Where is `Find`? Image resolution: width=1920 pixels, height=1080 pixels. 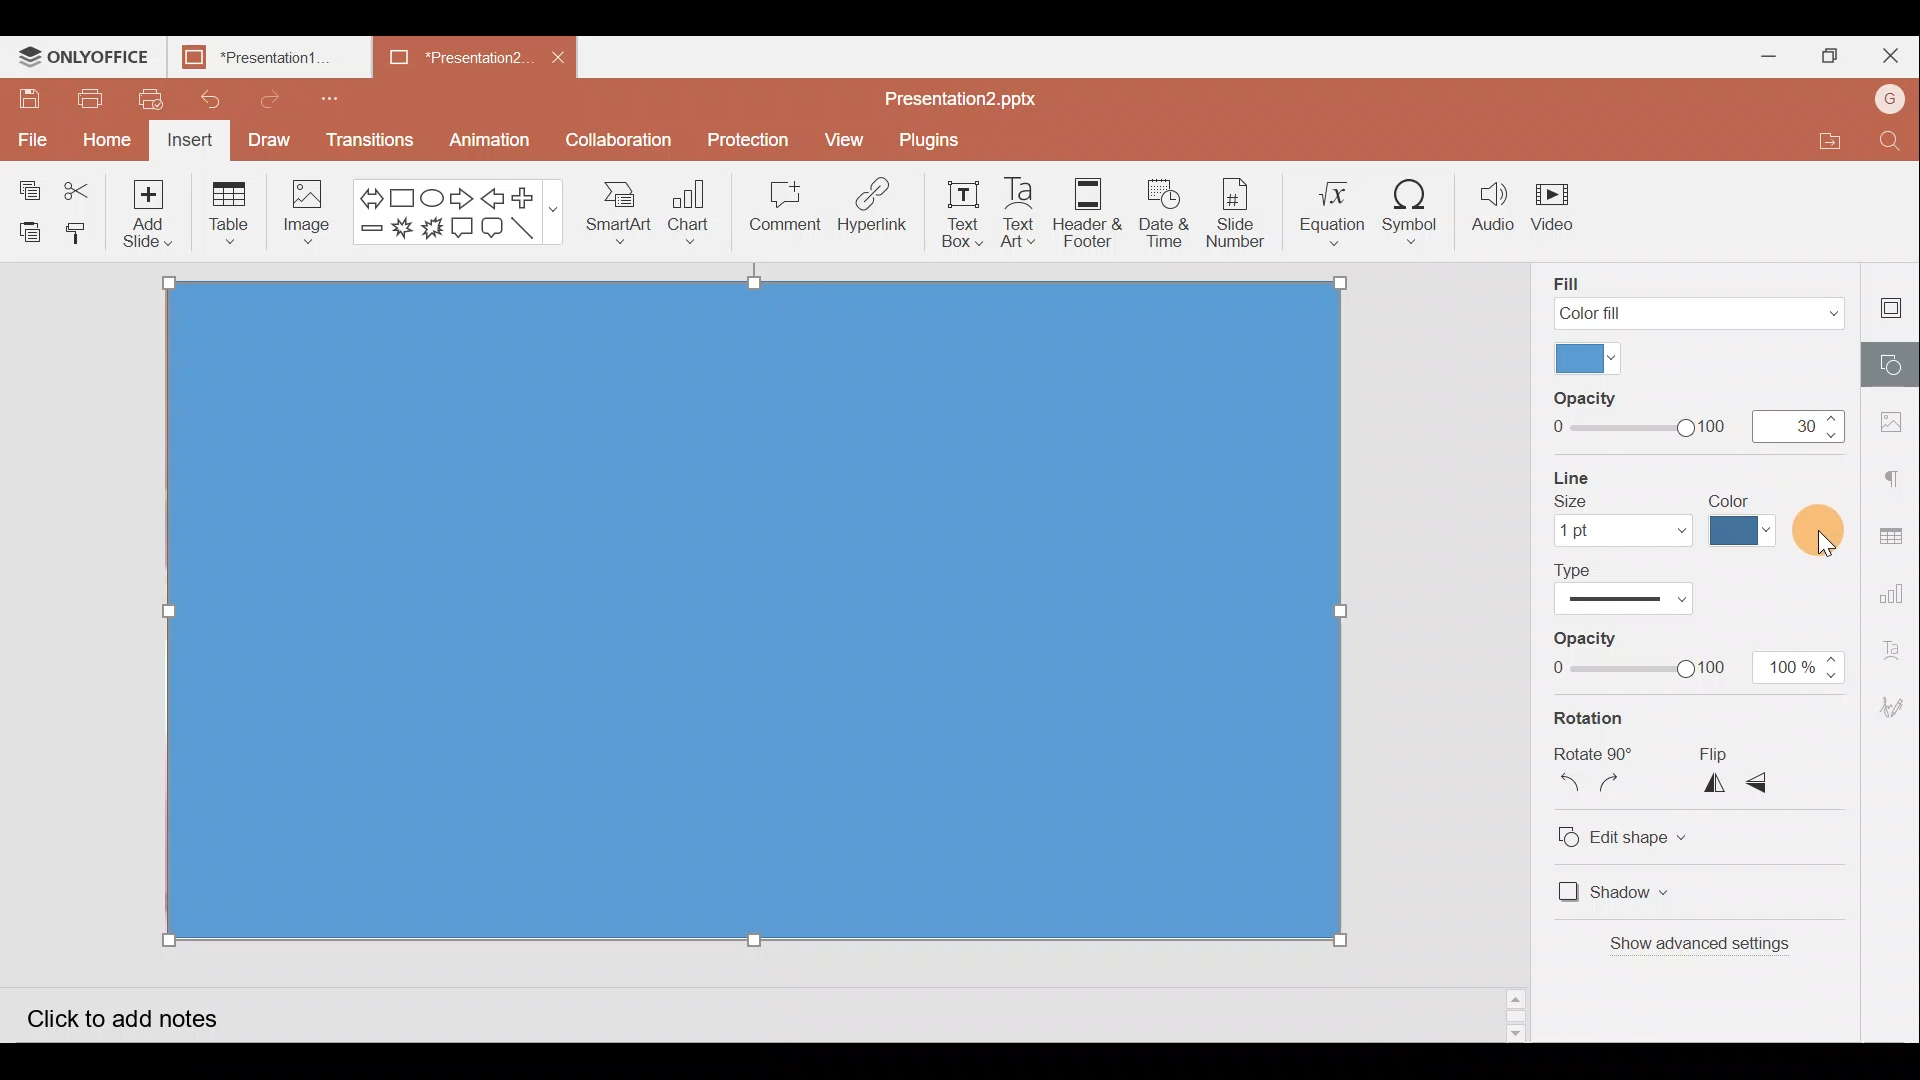
Find is located at coordinates (1896, 142).